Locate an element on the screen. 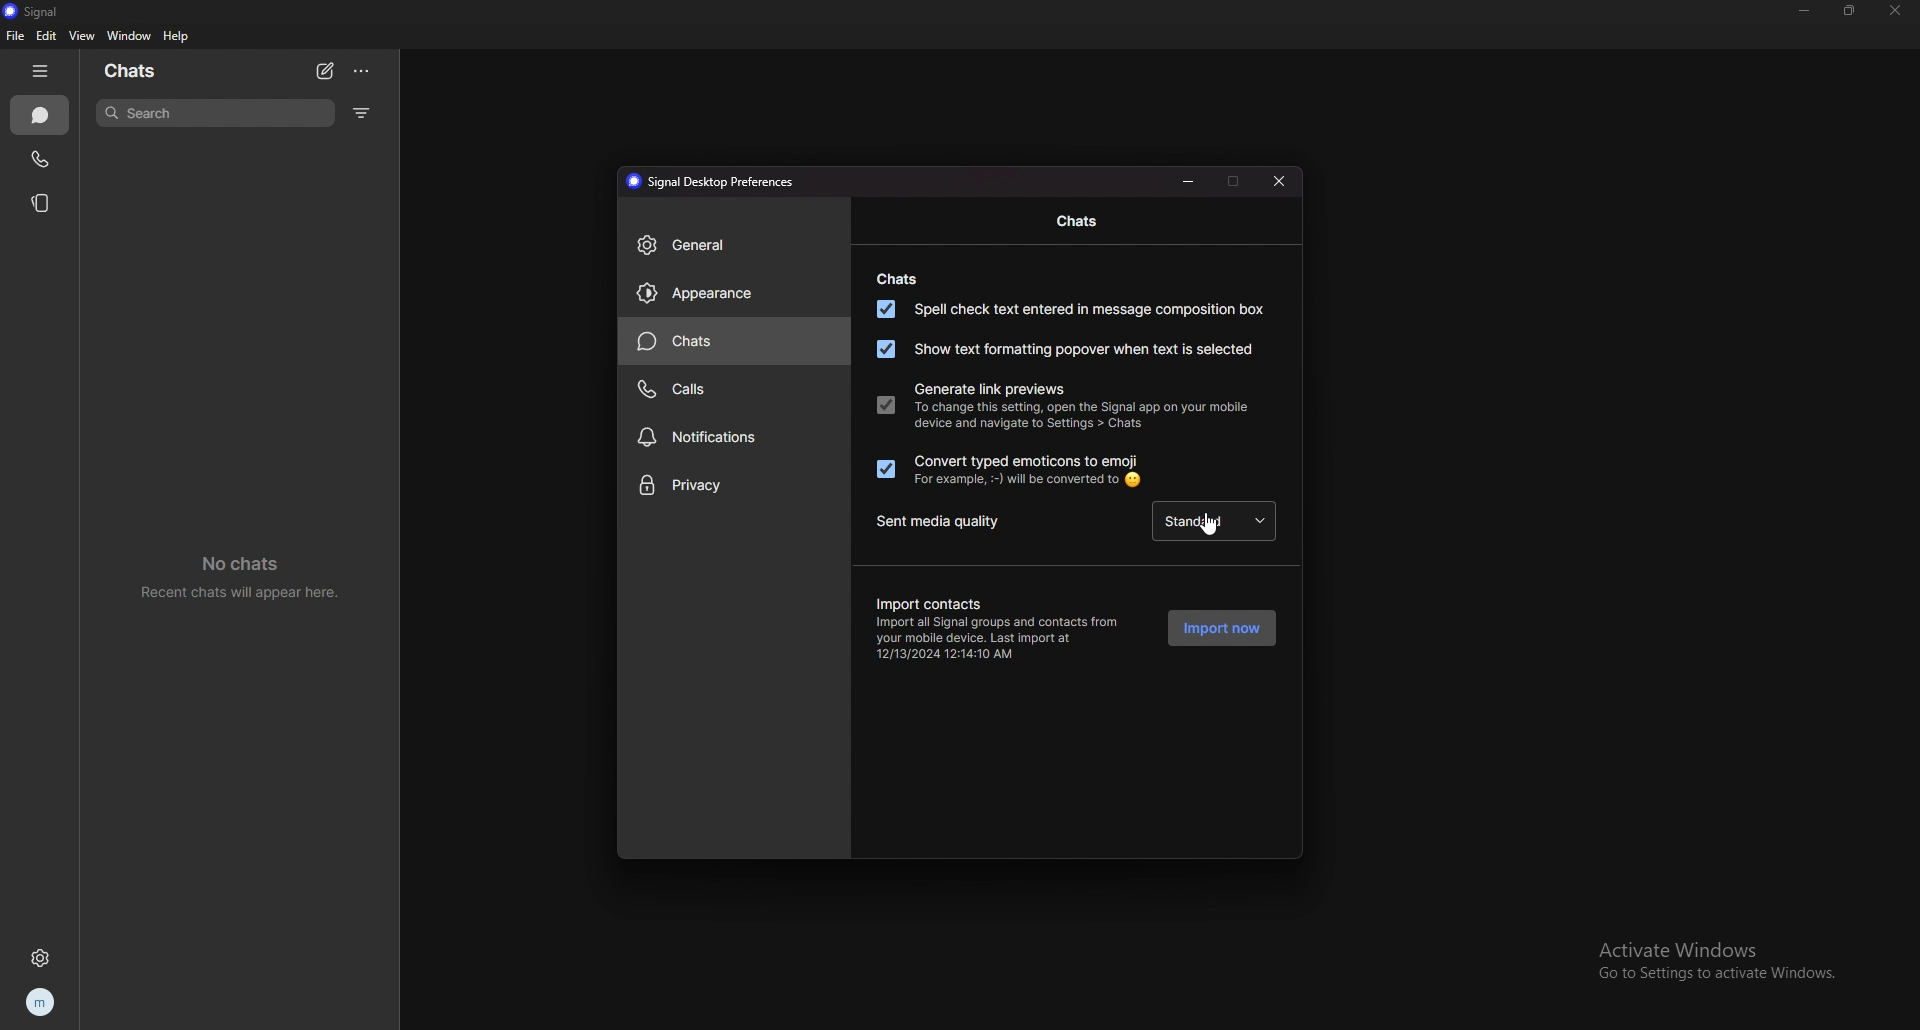  chats is located at coordinates (736, 341).